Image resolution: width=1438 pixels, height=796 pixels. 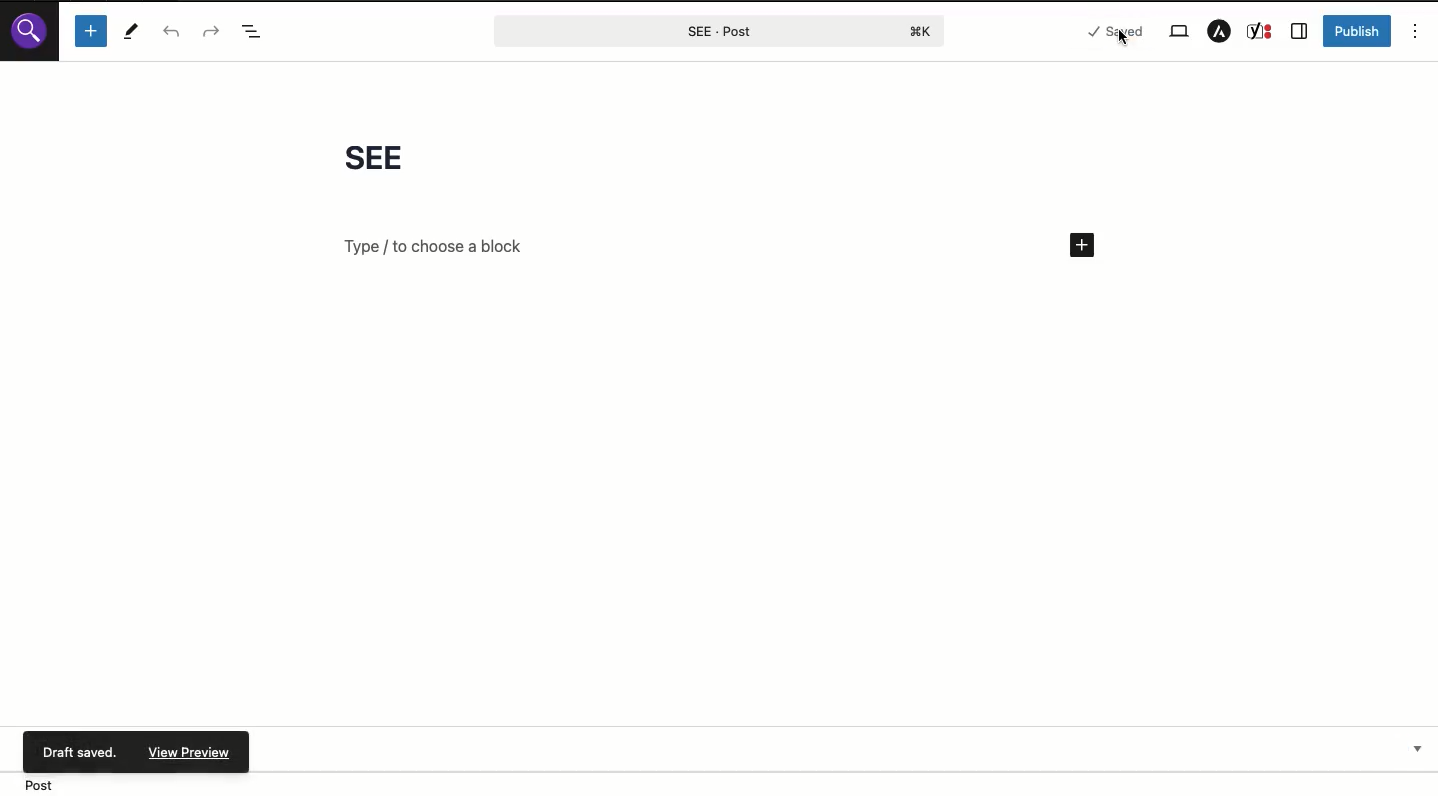 What do you see at coordinates (395, 161) in the screenshot?
I see `Title` at bounding box center [395, 161].